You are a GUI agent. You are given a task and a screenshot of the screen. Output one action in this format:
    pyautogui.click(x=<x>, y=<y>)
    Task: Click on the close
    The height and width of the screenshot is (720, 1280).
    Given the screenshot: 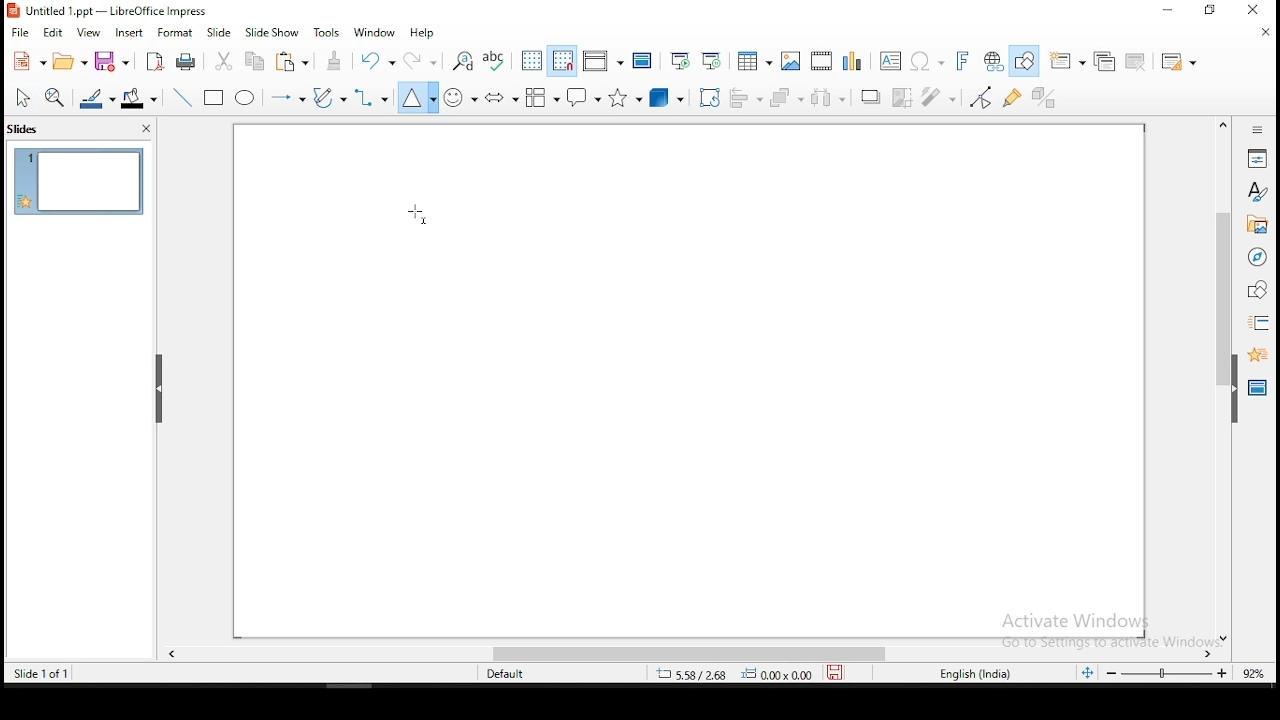 What is the action you would take?
    pyautogui.click(x=1261, y=8)
    